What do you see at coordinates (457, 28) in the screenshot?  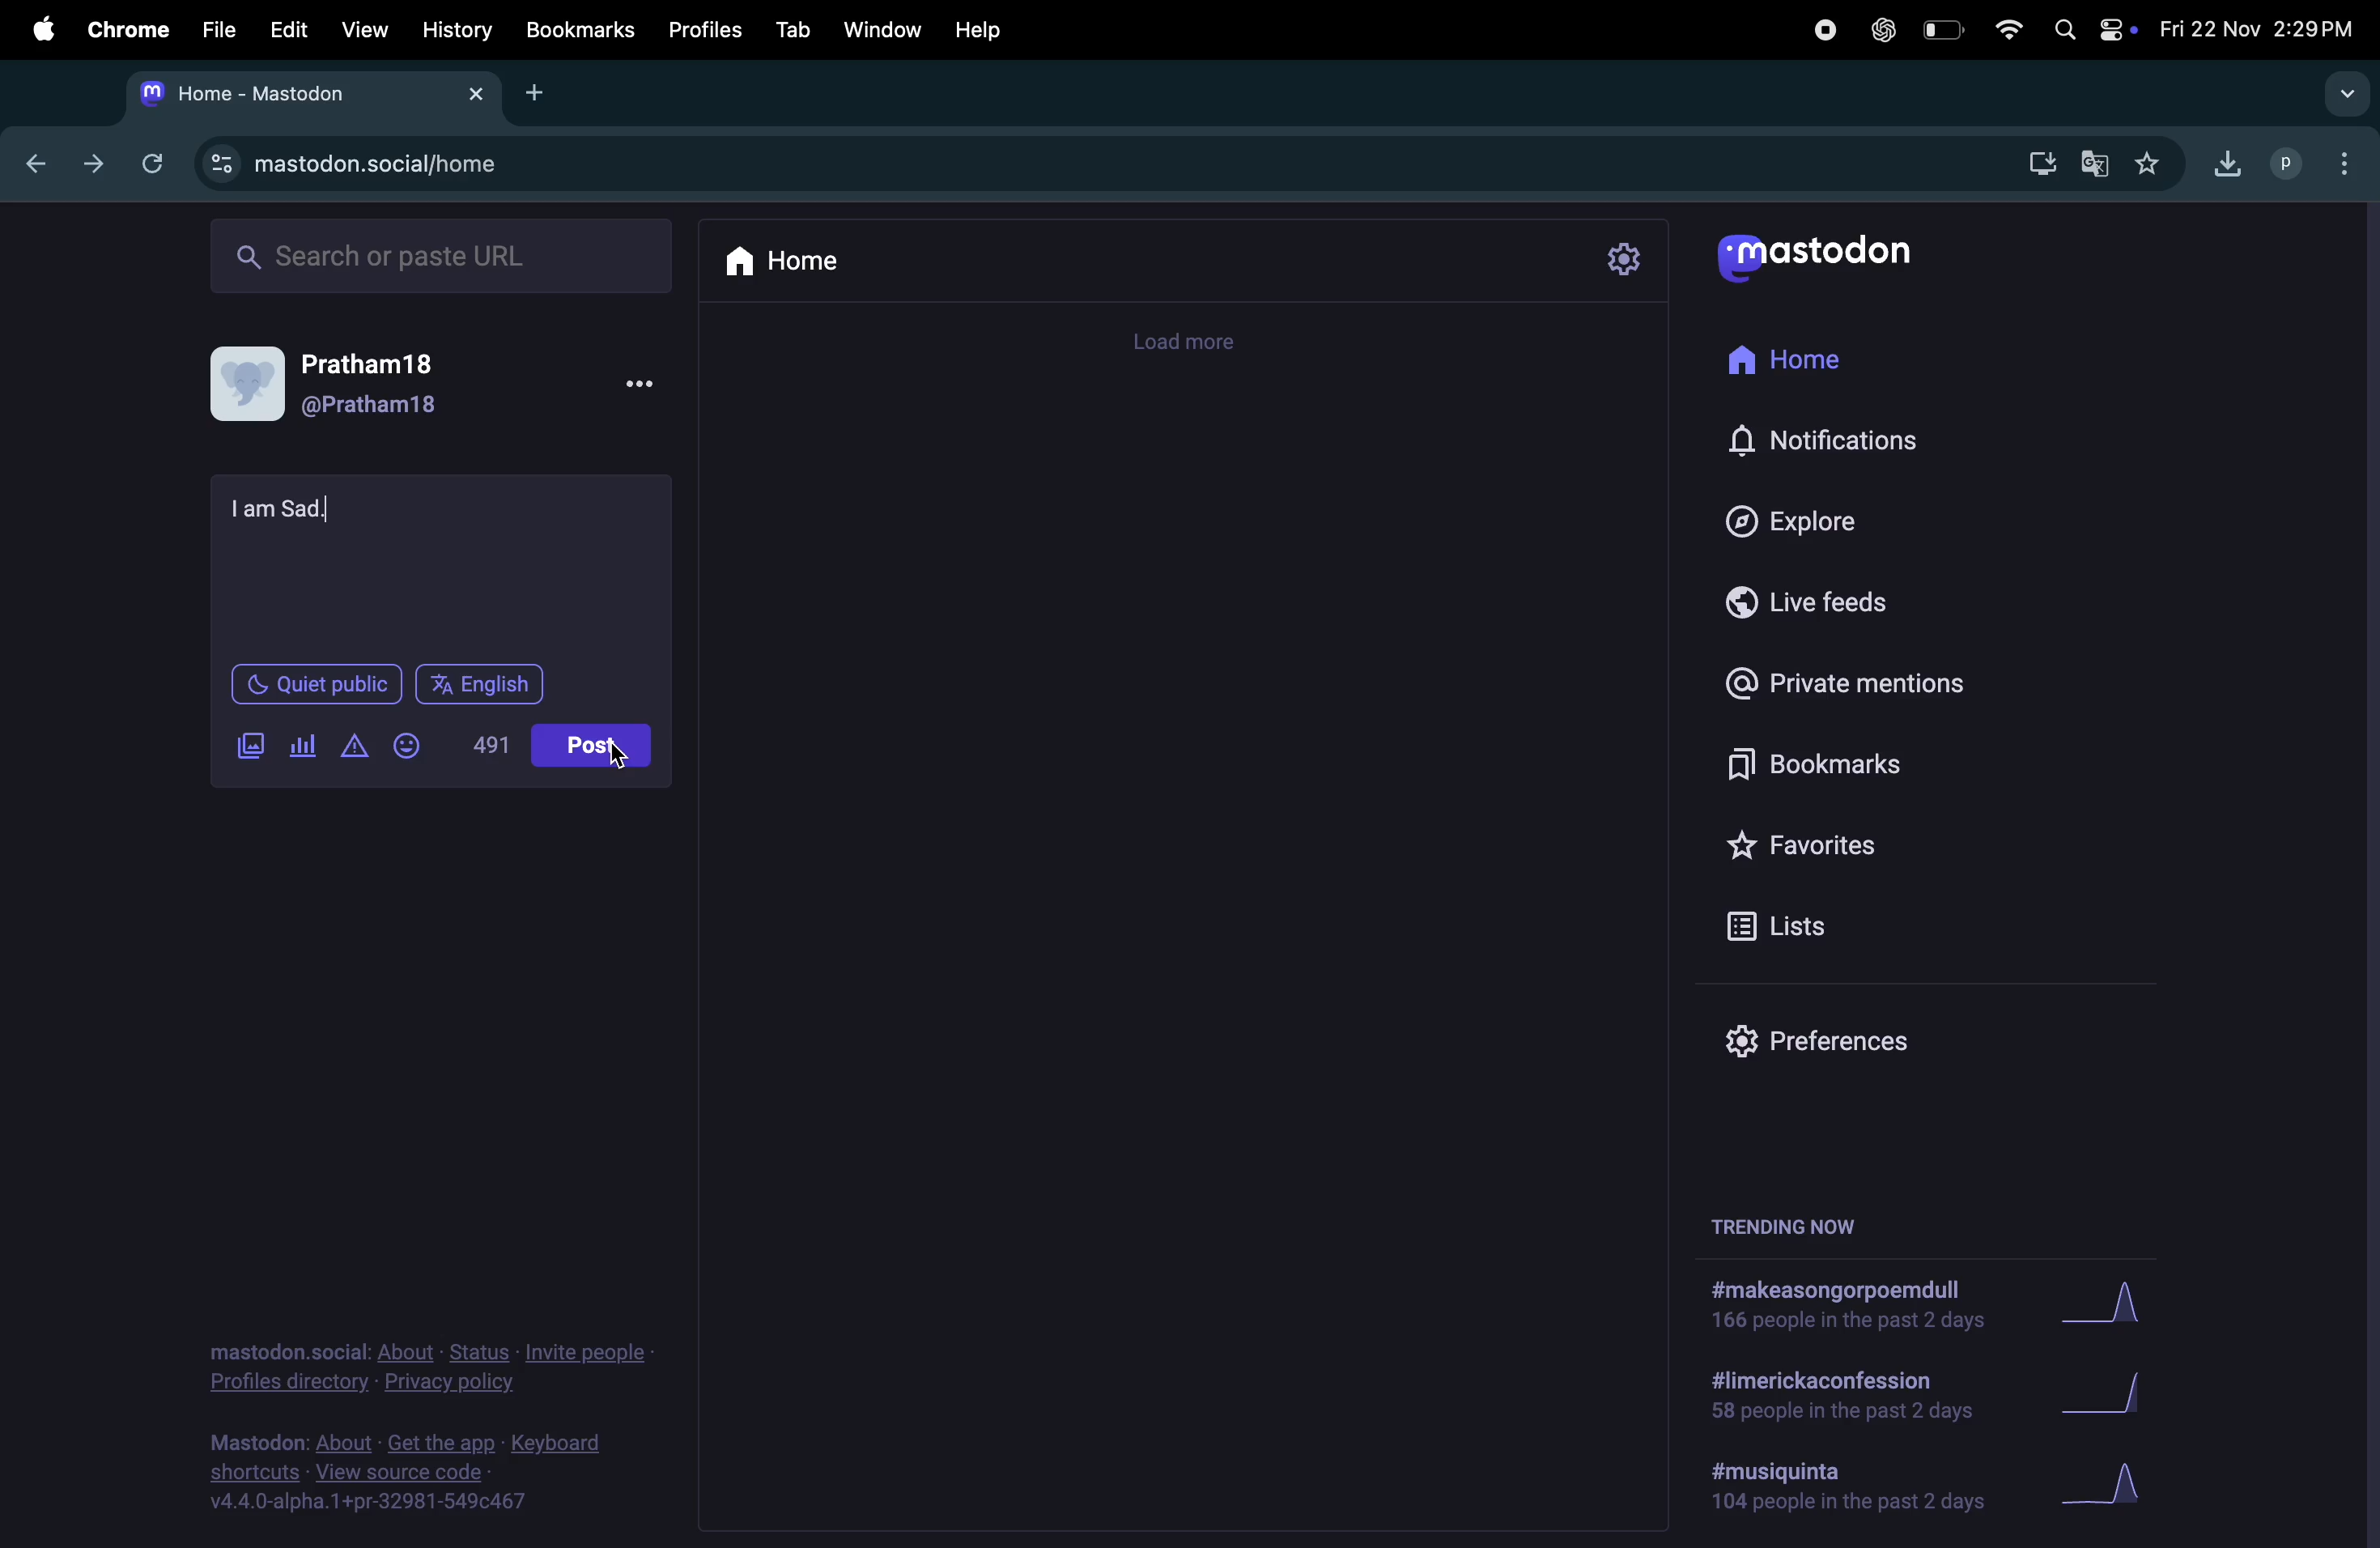 I see `history` at bounding box center [457, 28].